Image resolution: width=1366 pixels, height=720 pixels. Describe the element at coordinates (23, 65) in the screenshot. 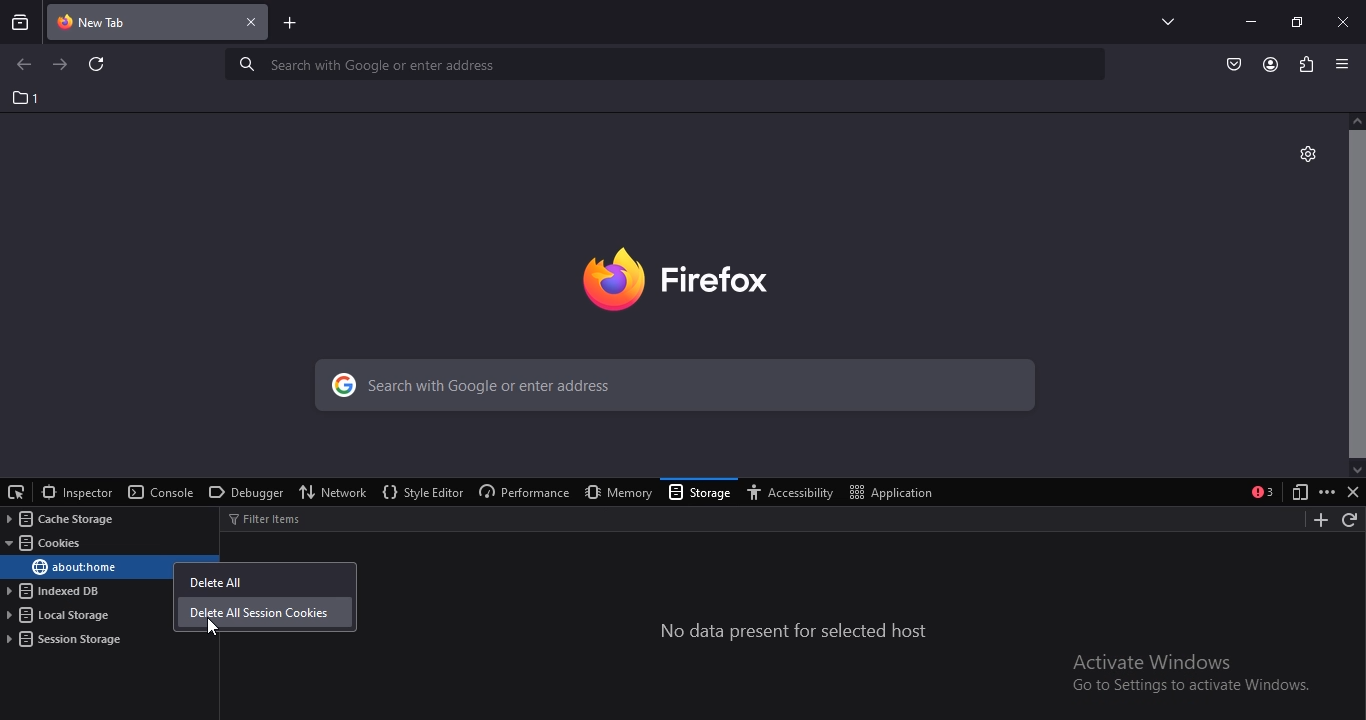

I see `click to go to previous page` at that location.